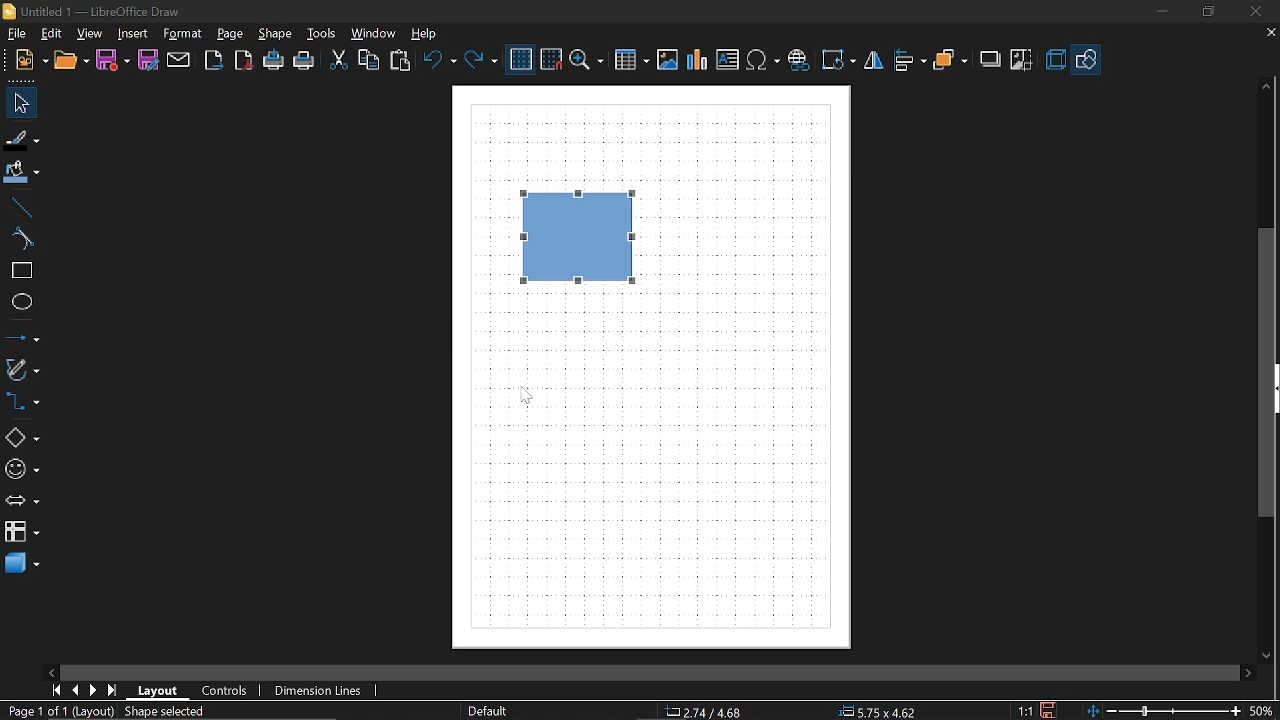 Image resolution: width=1280 pixels, height=720 pixels. What do you see at coordinates (18, 208) in the screenshot?
I see `Line` at bounding box center [18, 208].